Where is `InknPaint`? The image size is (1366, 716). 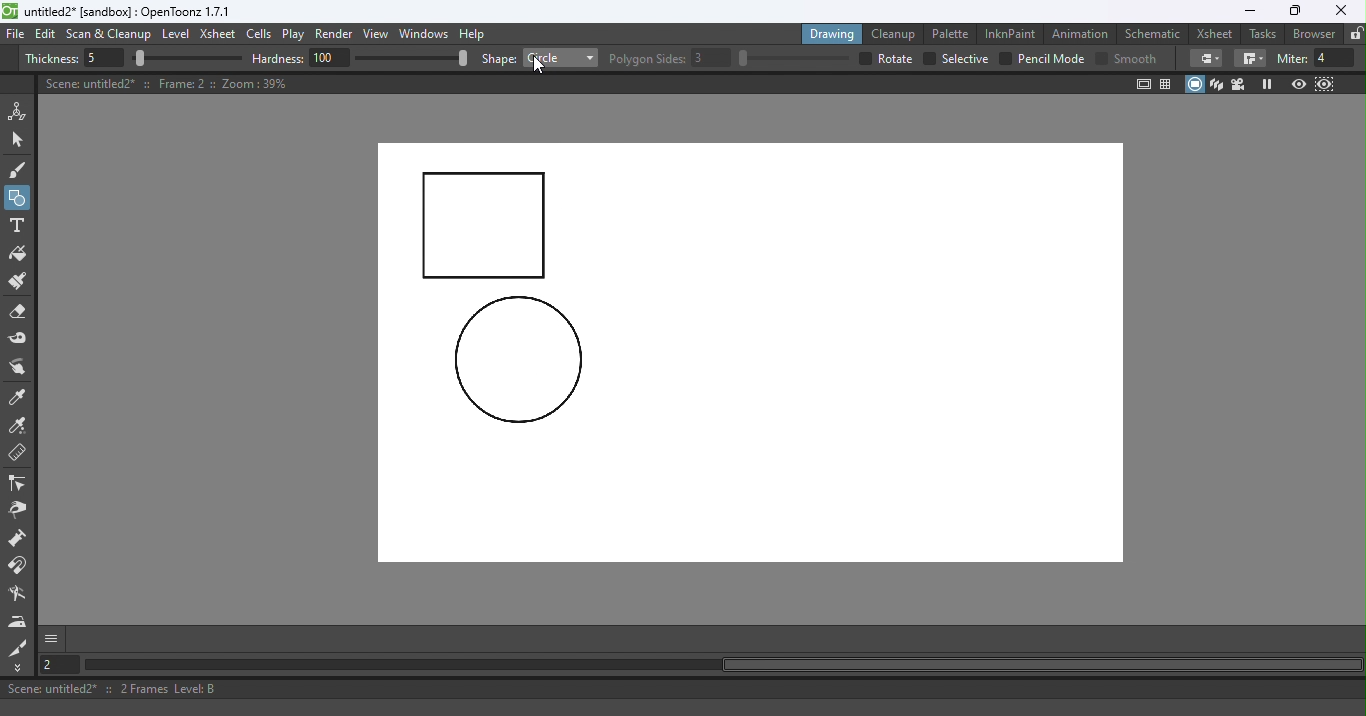 InknPaint is located at coordinates (1011, 32).